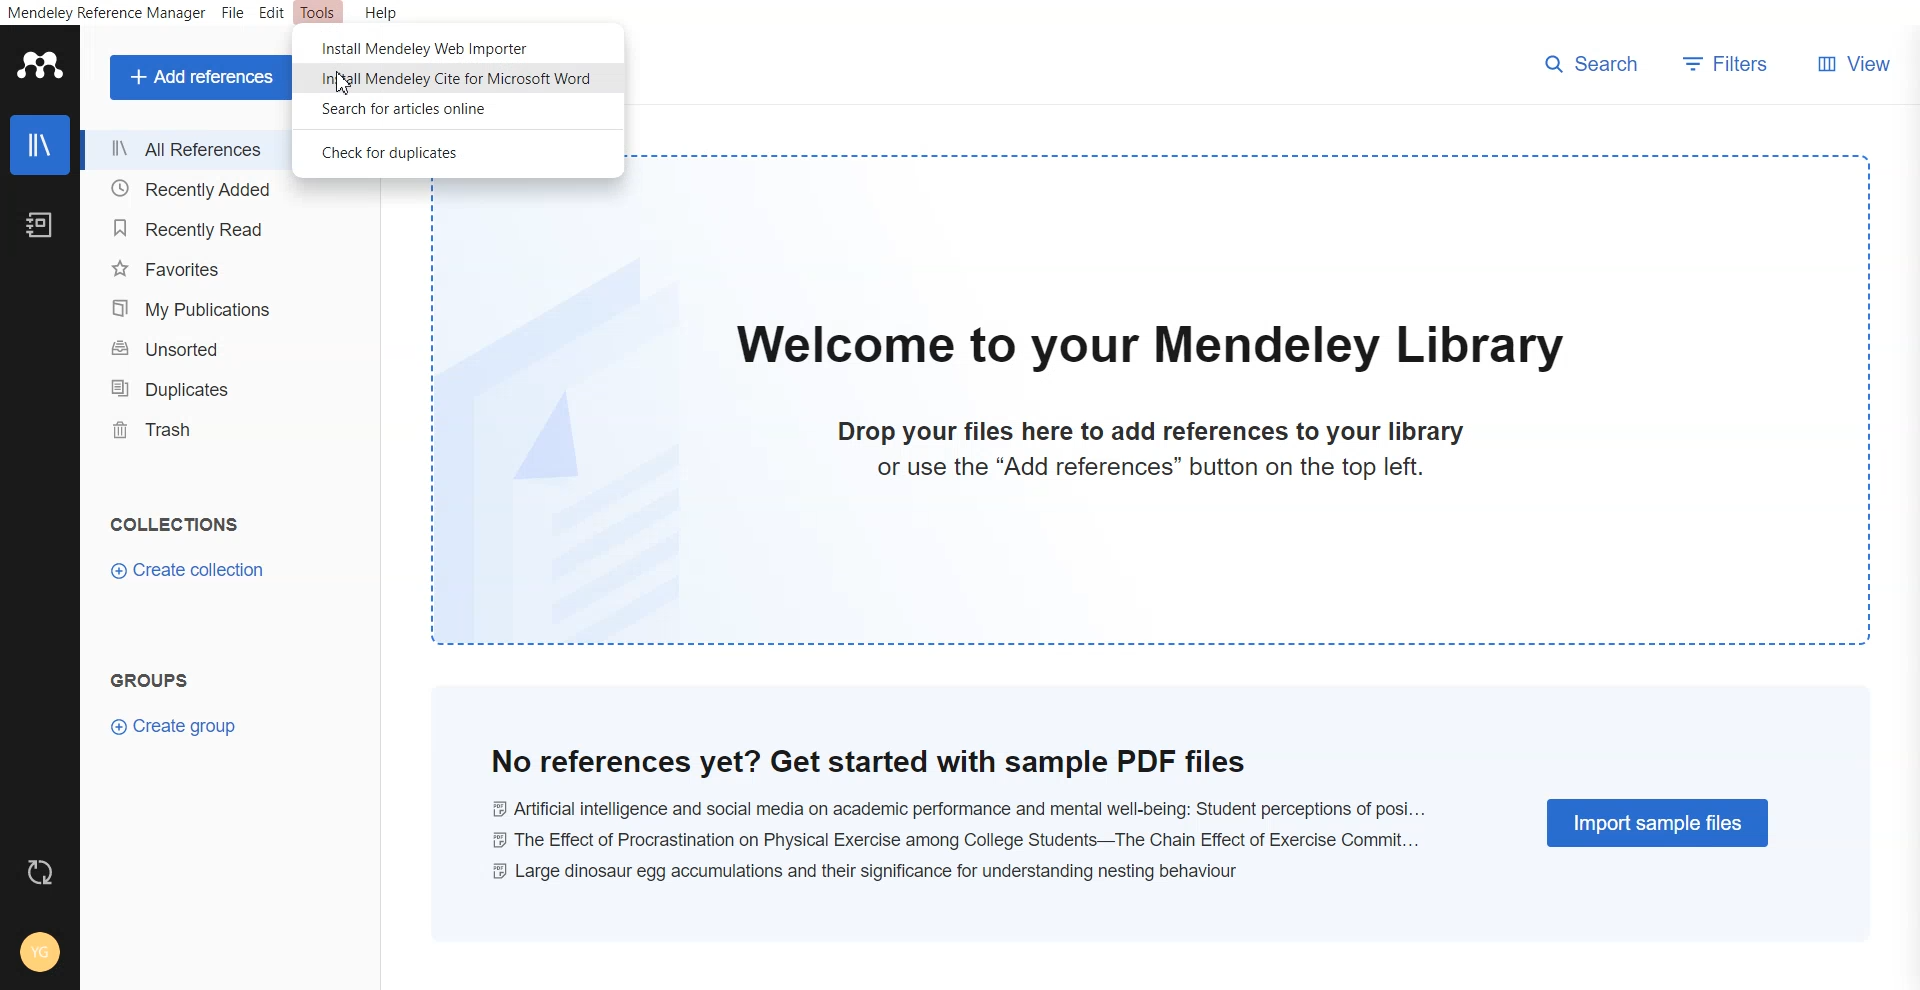 The height and width of the screenshot is (990, 1920). Describe the element at coordinates (150, 680) in the screenshot. I see `groups` at that location.